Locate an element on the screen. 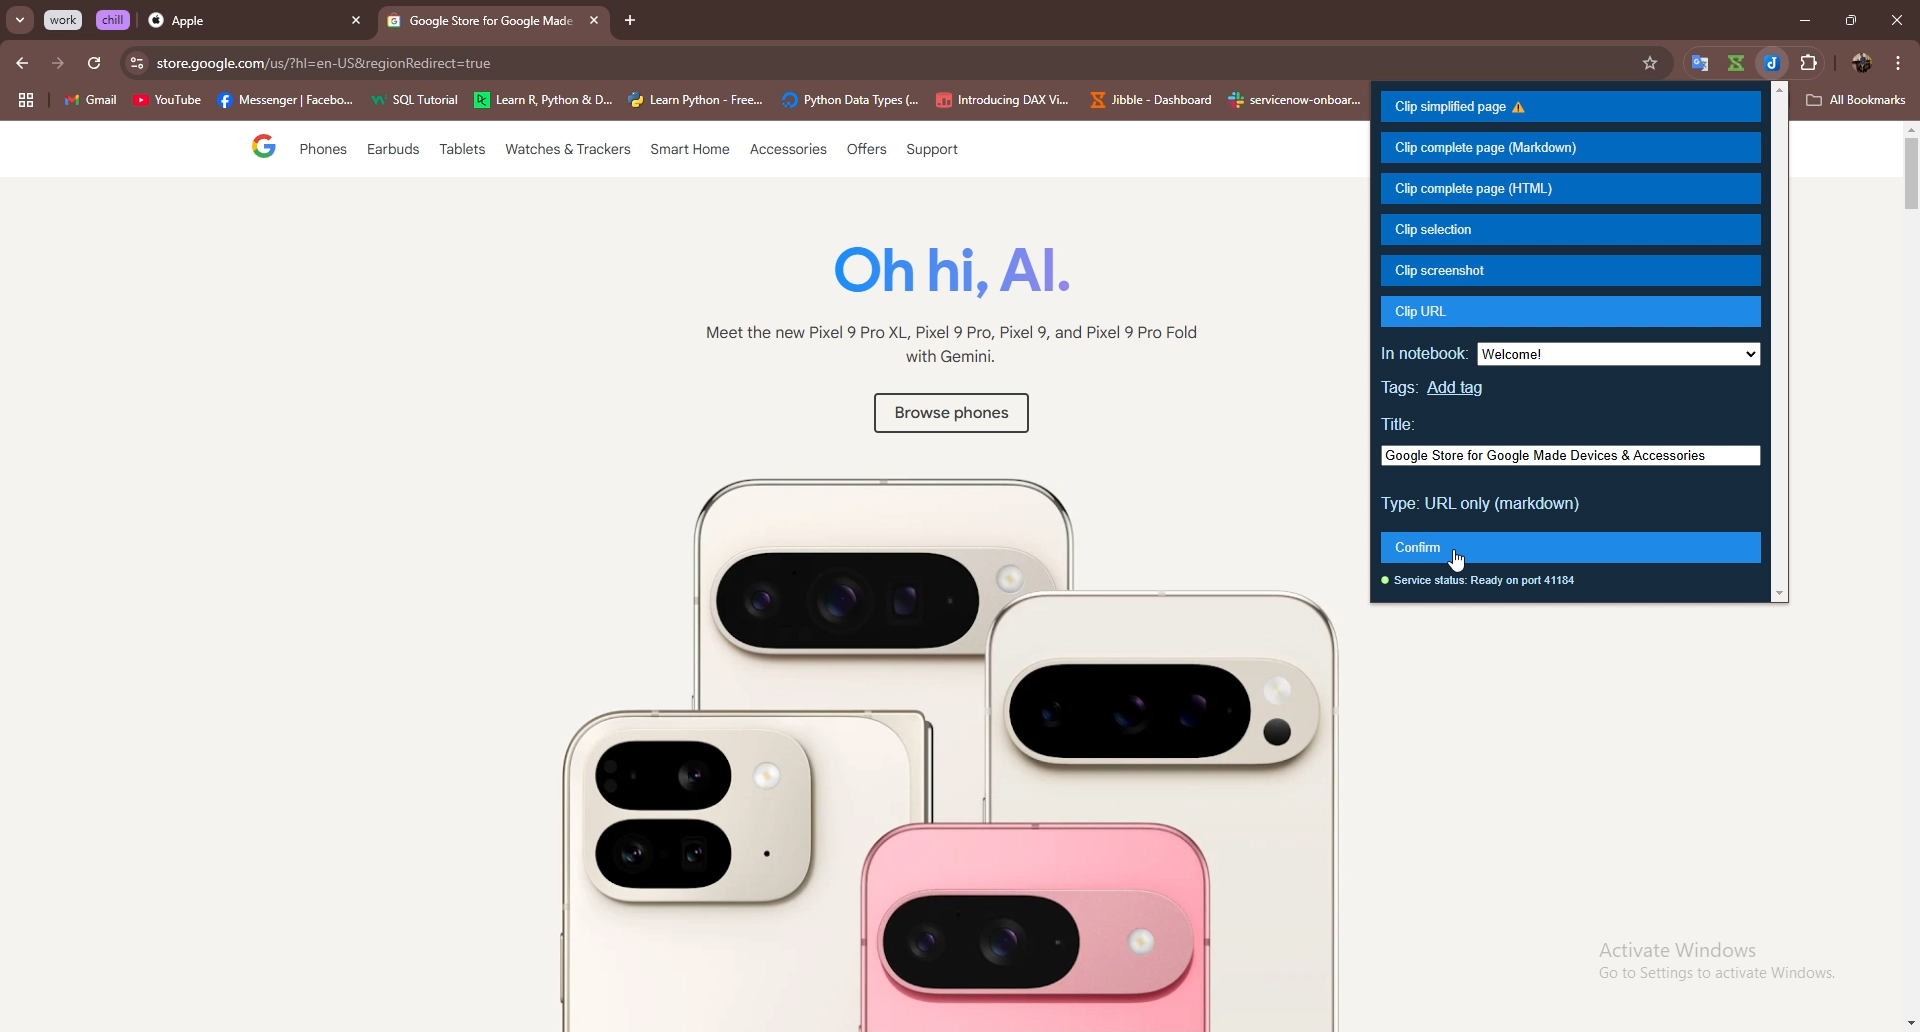 This screenshot has width=1920, height=1032. jibble  is located at coordinates (1771, 63).